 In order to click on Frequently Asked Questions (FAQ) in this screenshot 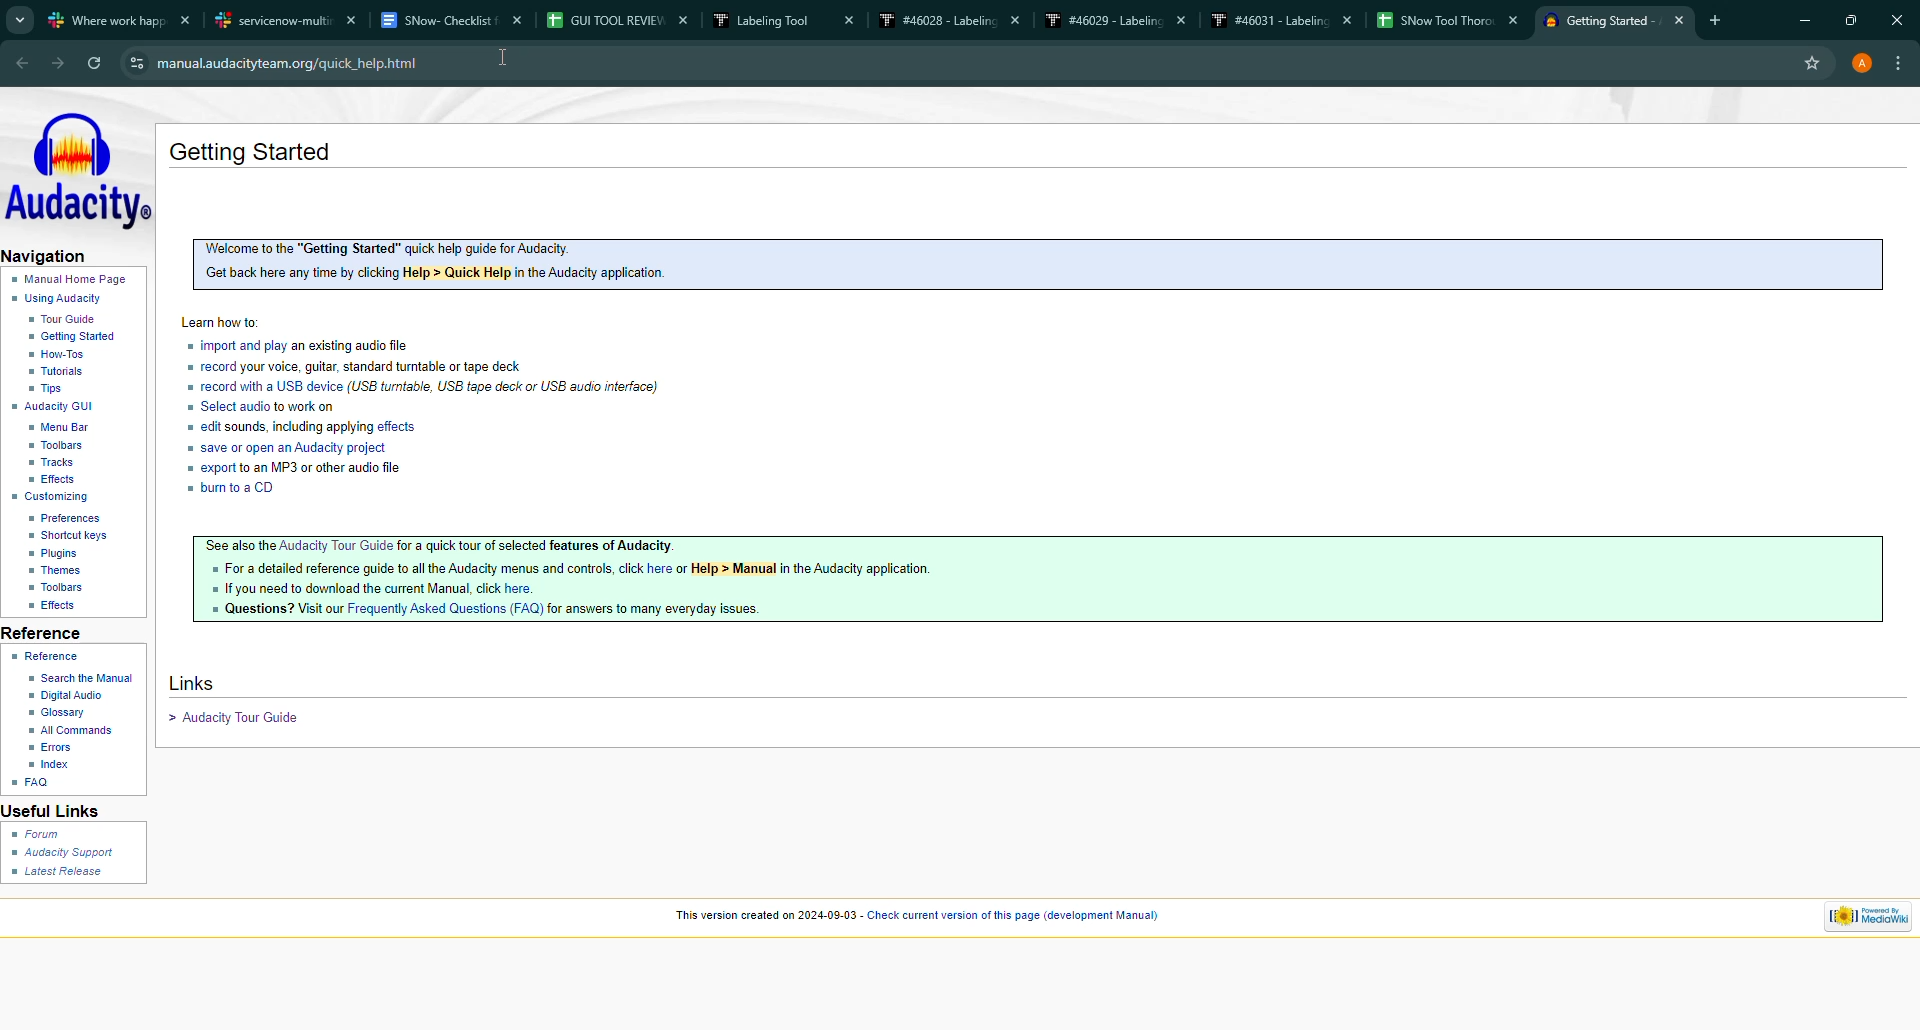, I will do `click(444, 608)`.